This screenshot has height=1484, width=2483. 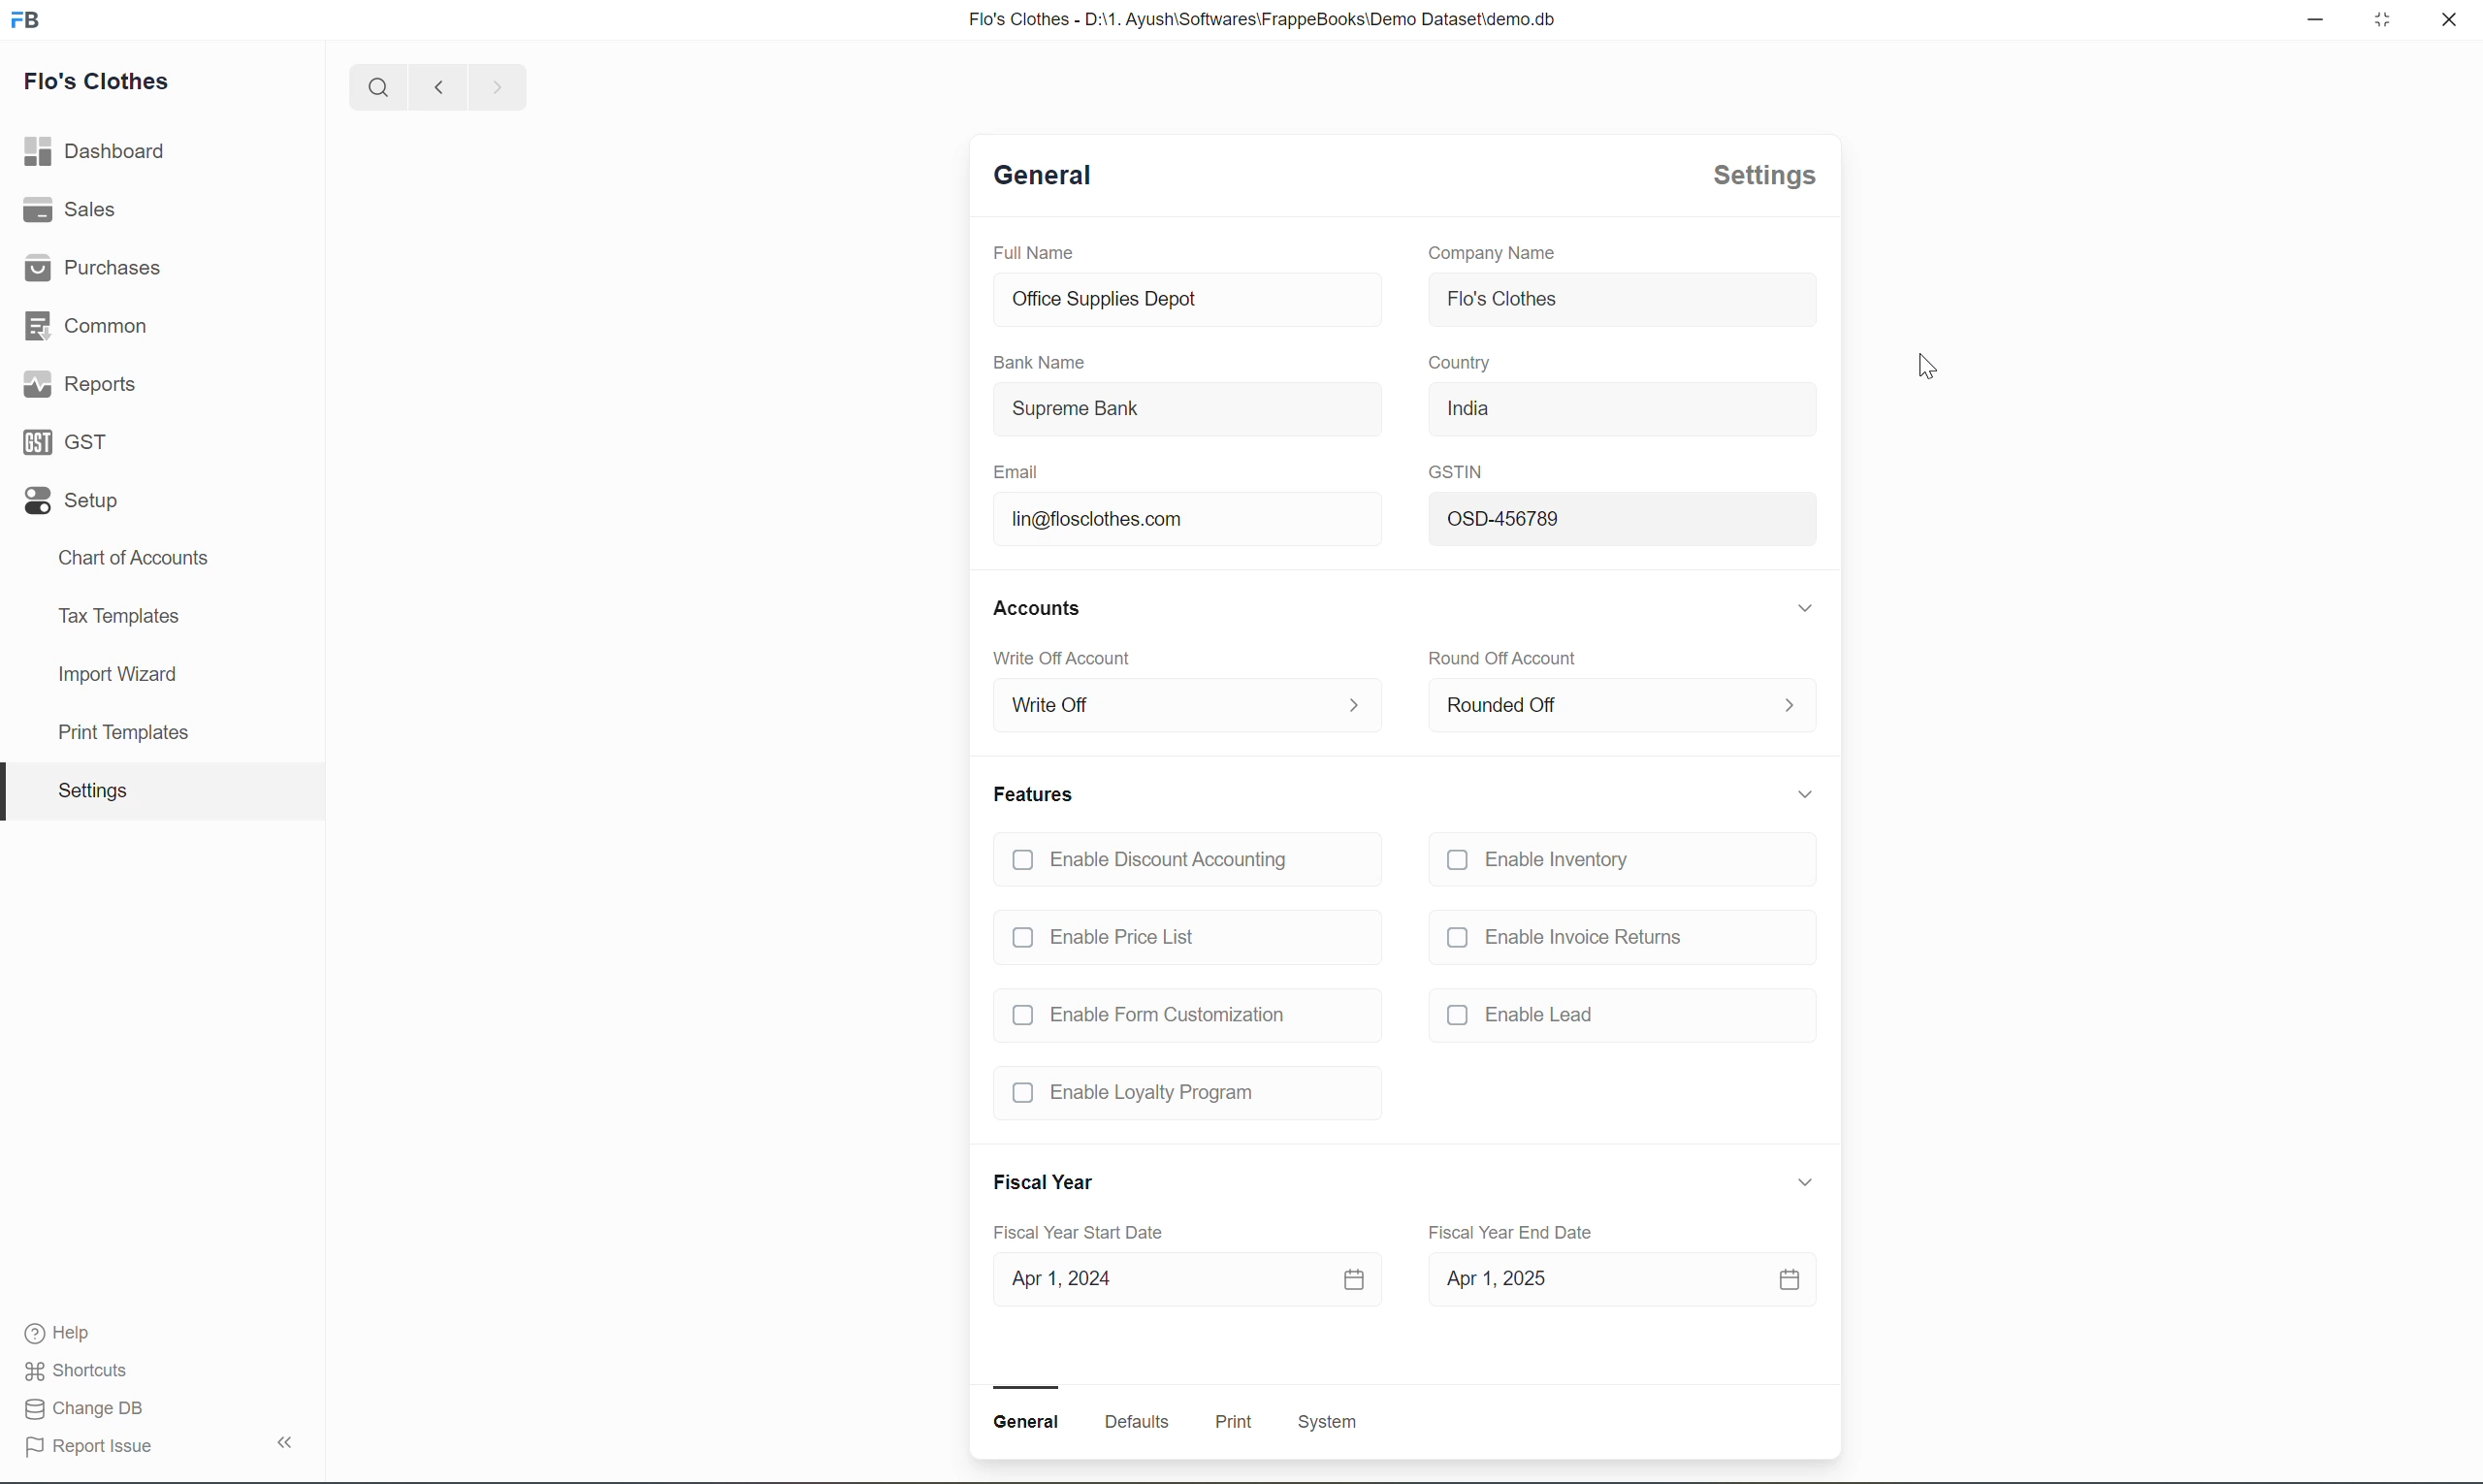 I want to click on Write Off Account, so click(x=1062, y=659).